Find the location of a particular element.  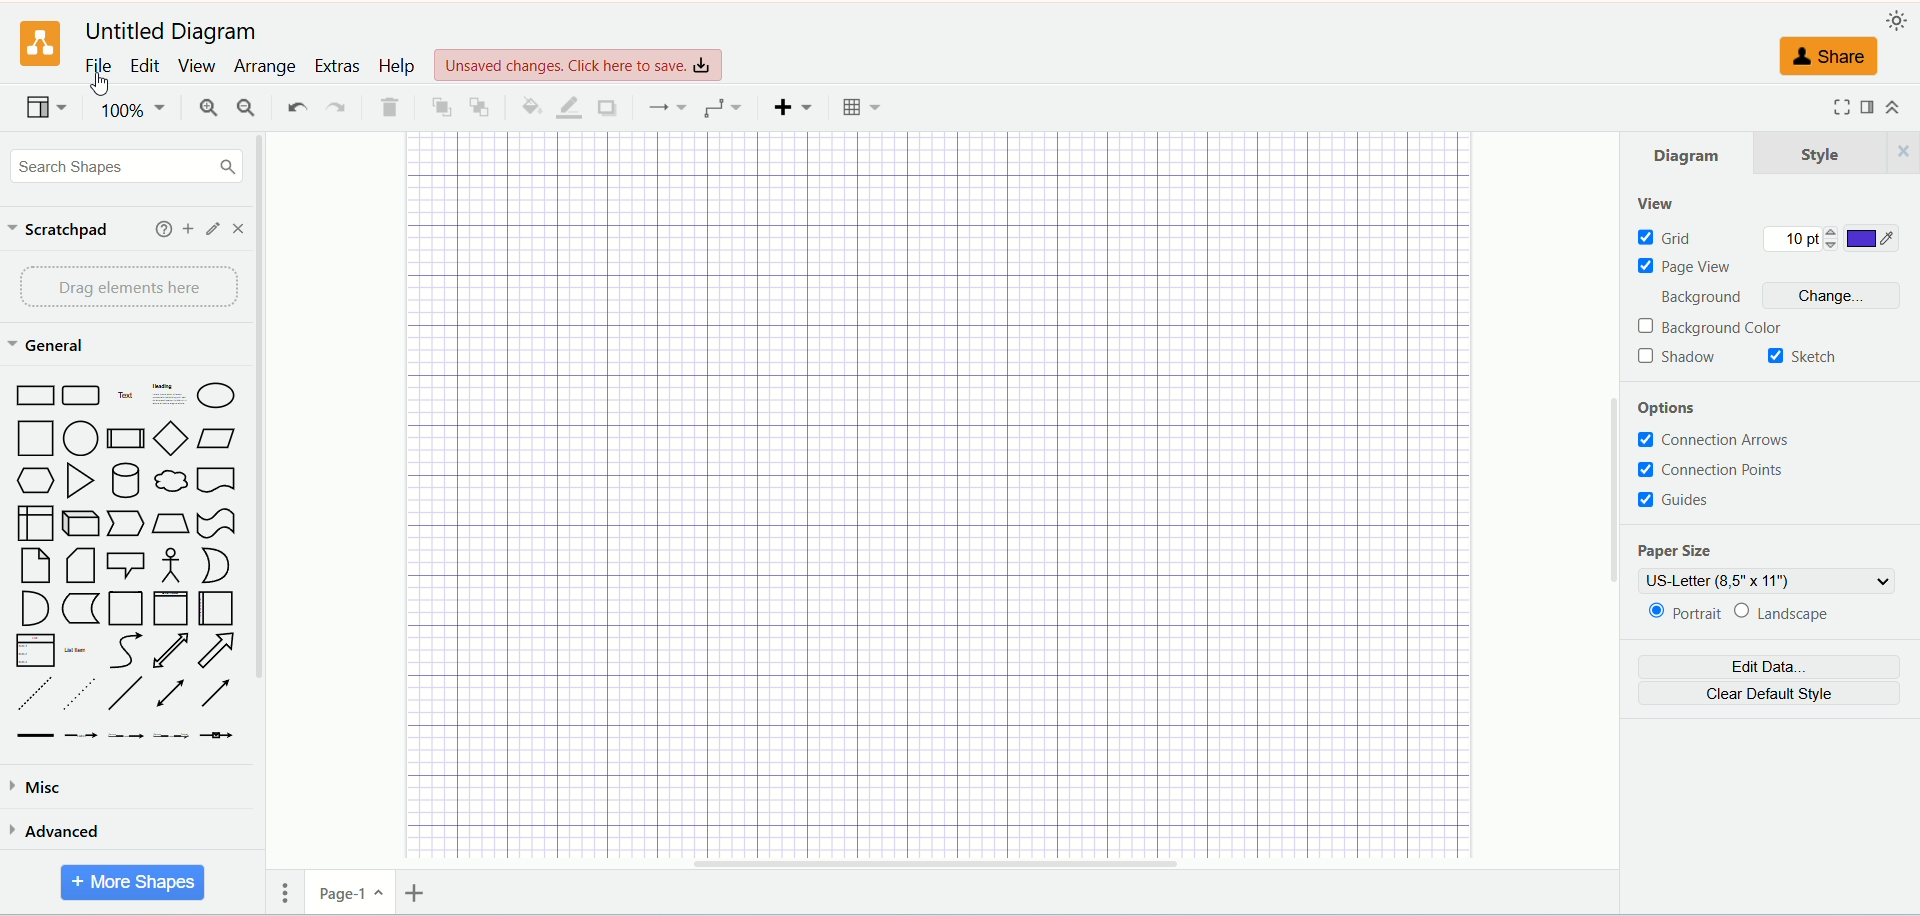

fullscreen is located at coordinates (1839, 106).